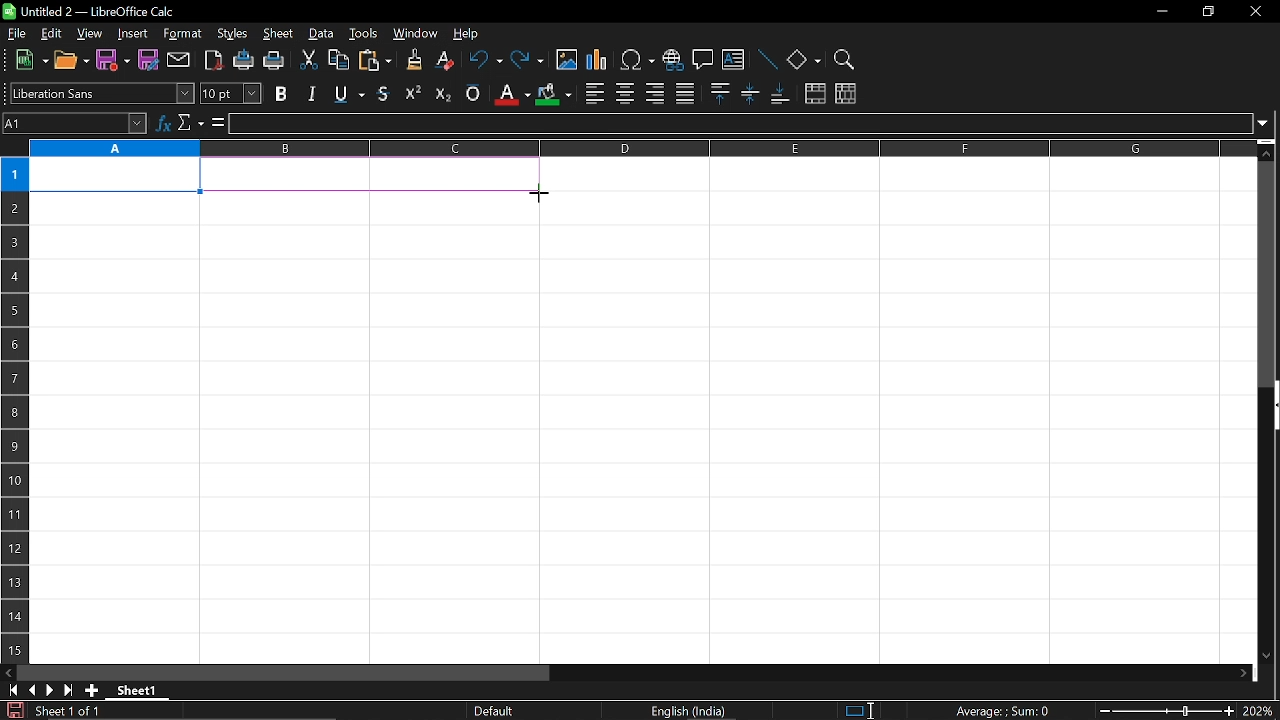 This screenshot has height=720, width=1280. What do you see at coordinates (1268, 274) in the screenshot?
I see `vertical scrollbar` at bounding box center [1268, 274].